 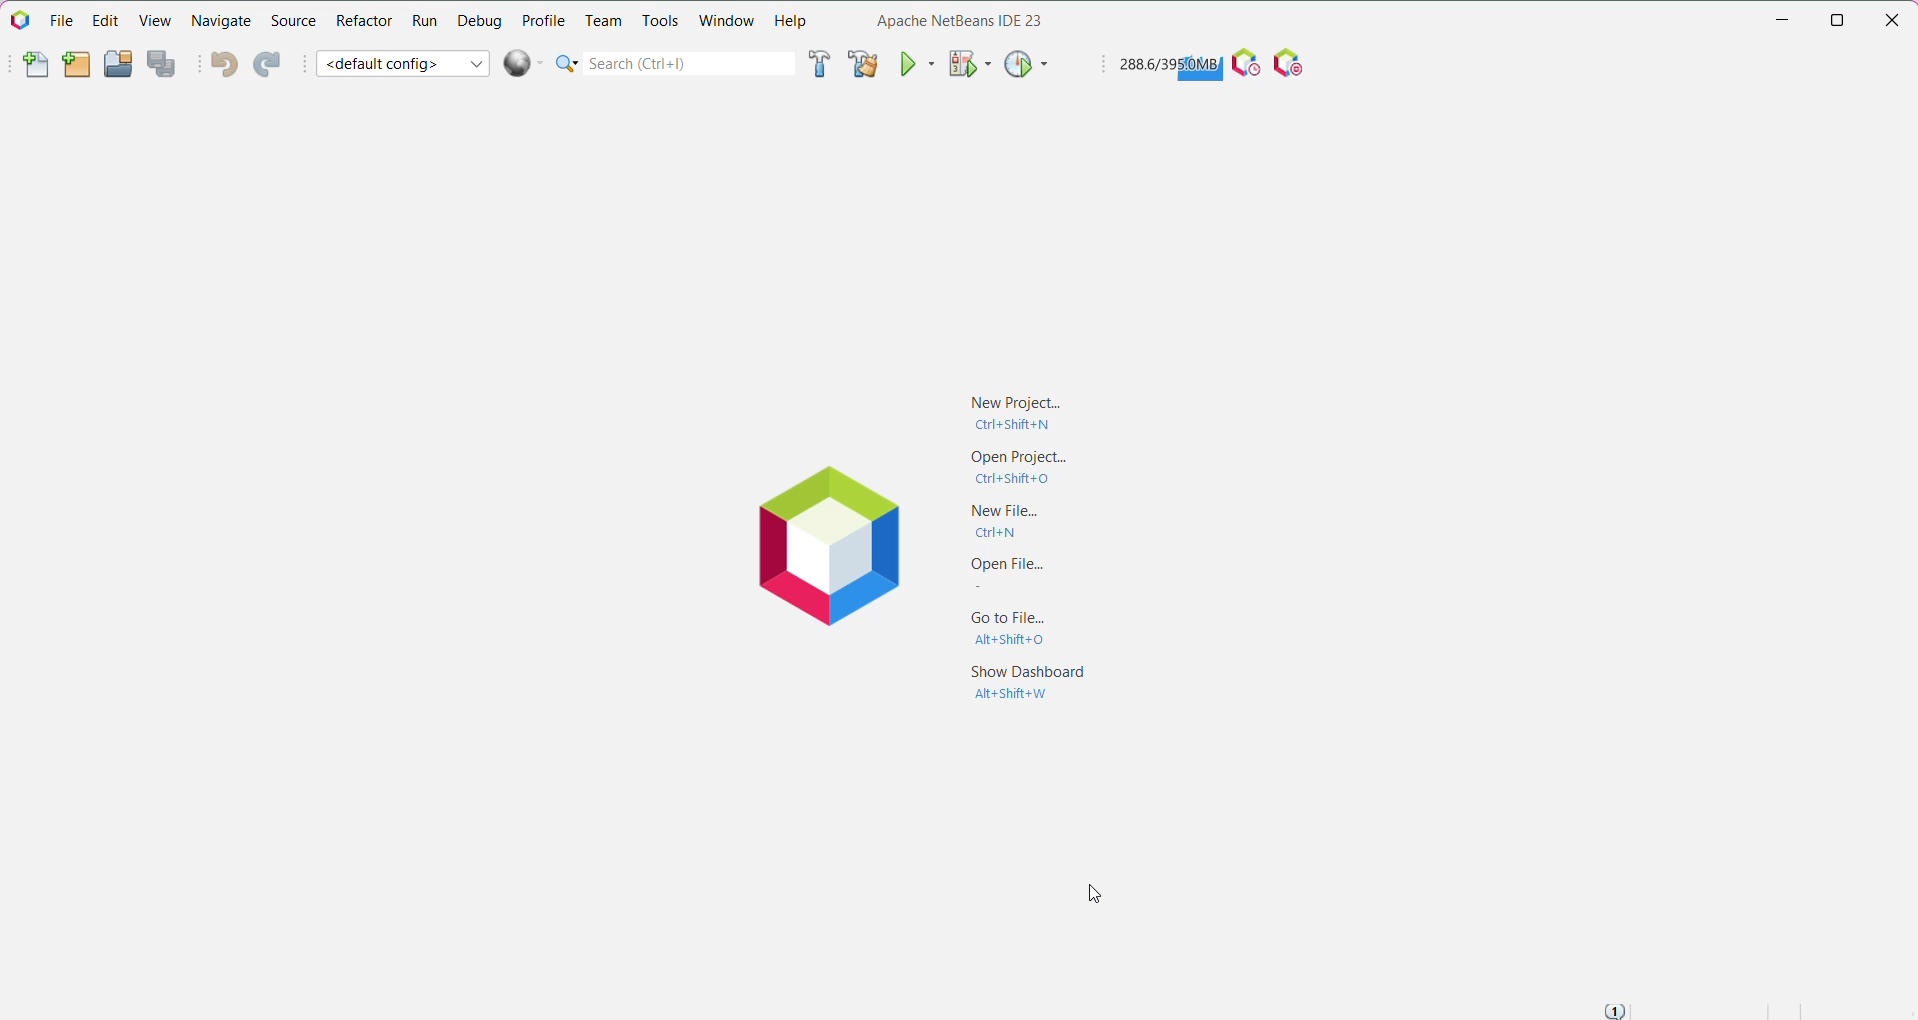 I want to click on Open Project, so click(x=1010, y=467).